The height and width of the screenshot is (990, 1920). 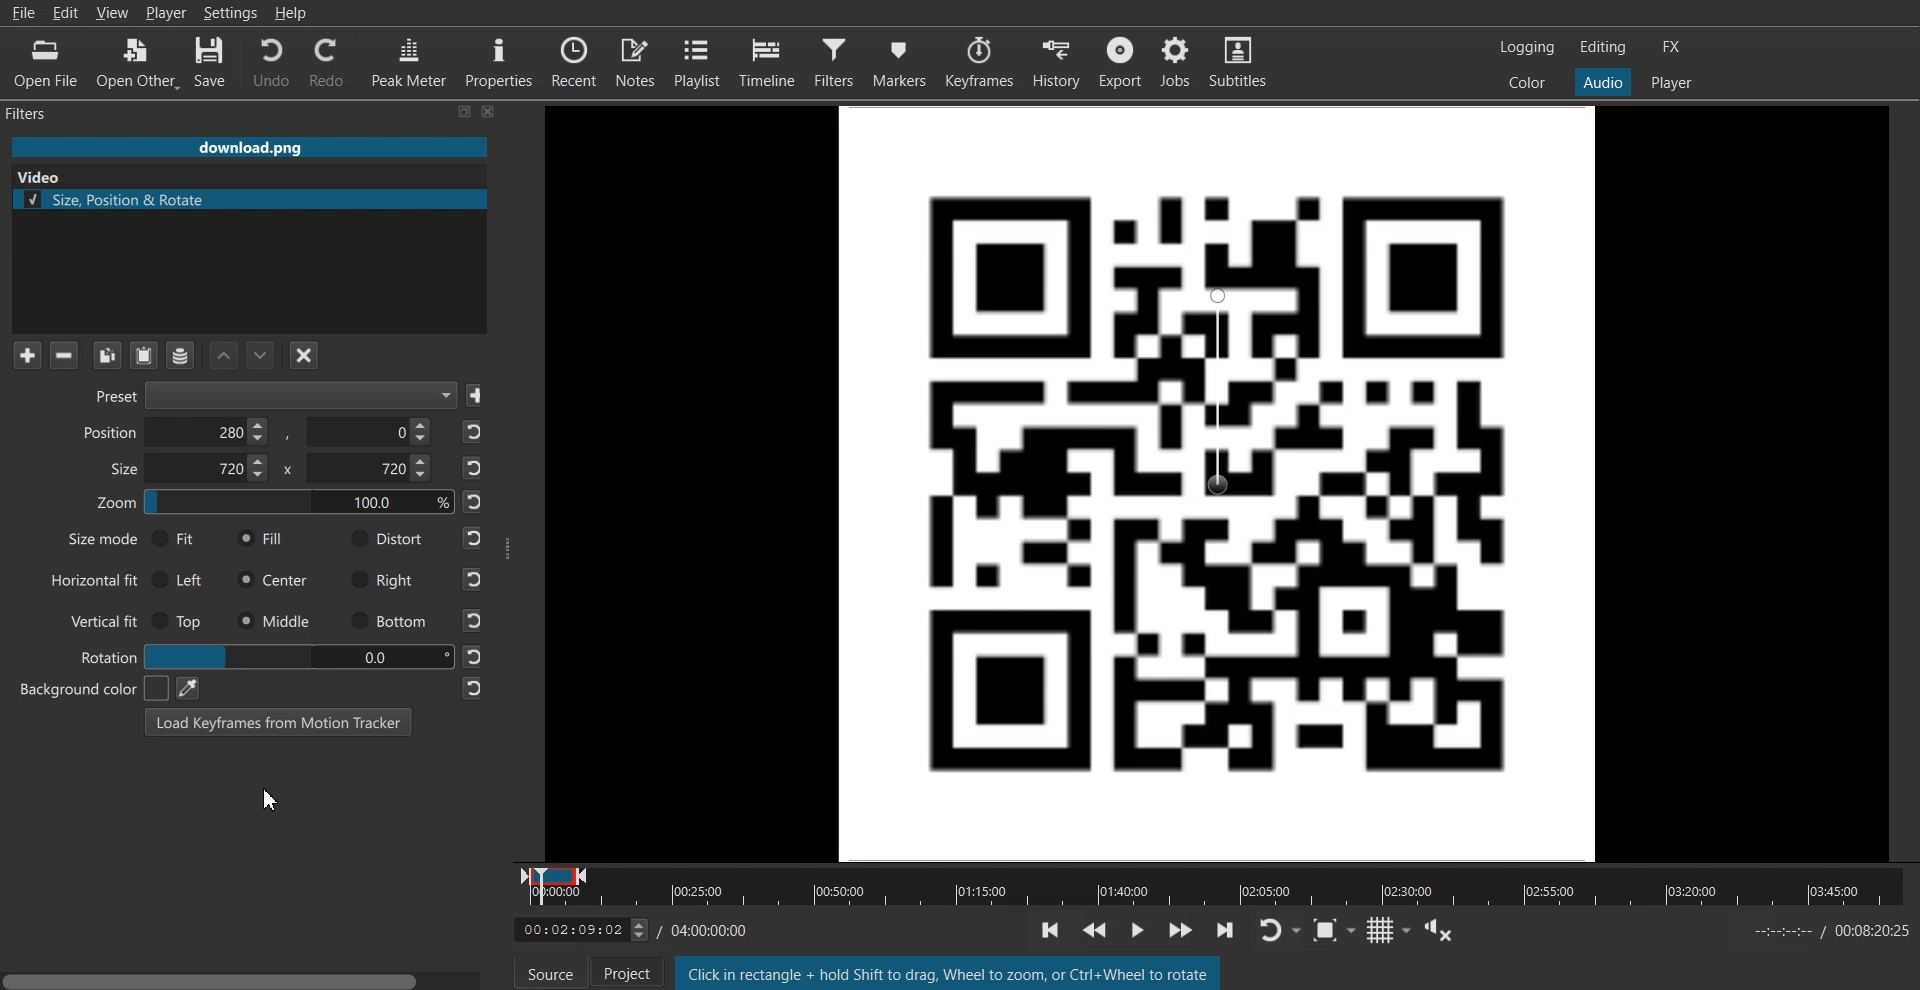 I want to click on Save a filter set, so click(x=180, y=355).